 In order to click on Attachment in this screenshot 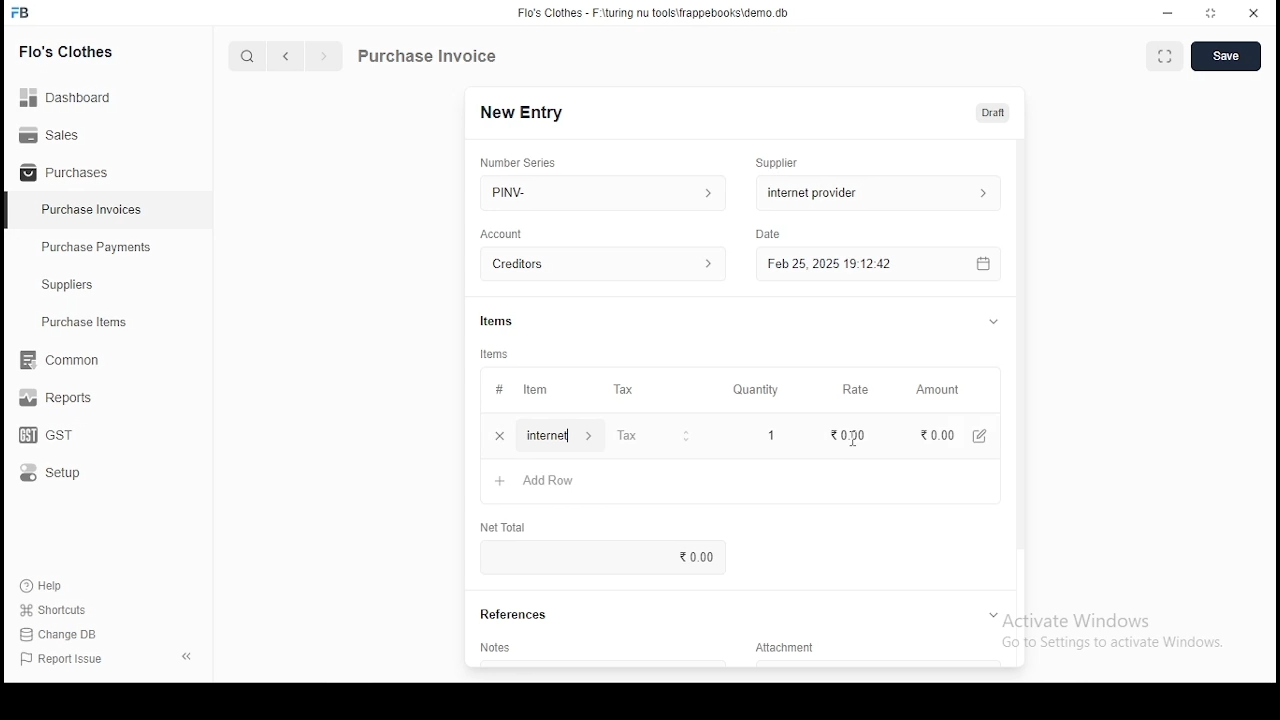, I will do `click(788, 651)`.